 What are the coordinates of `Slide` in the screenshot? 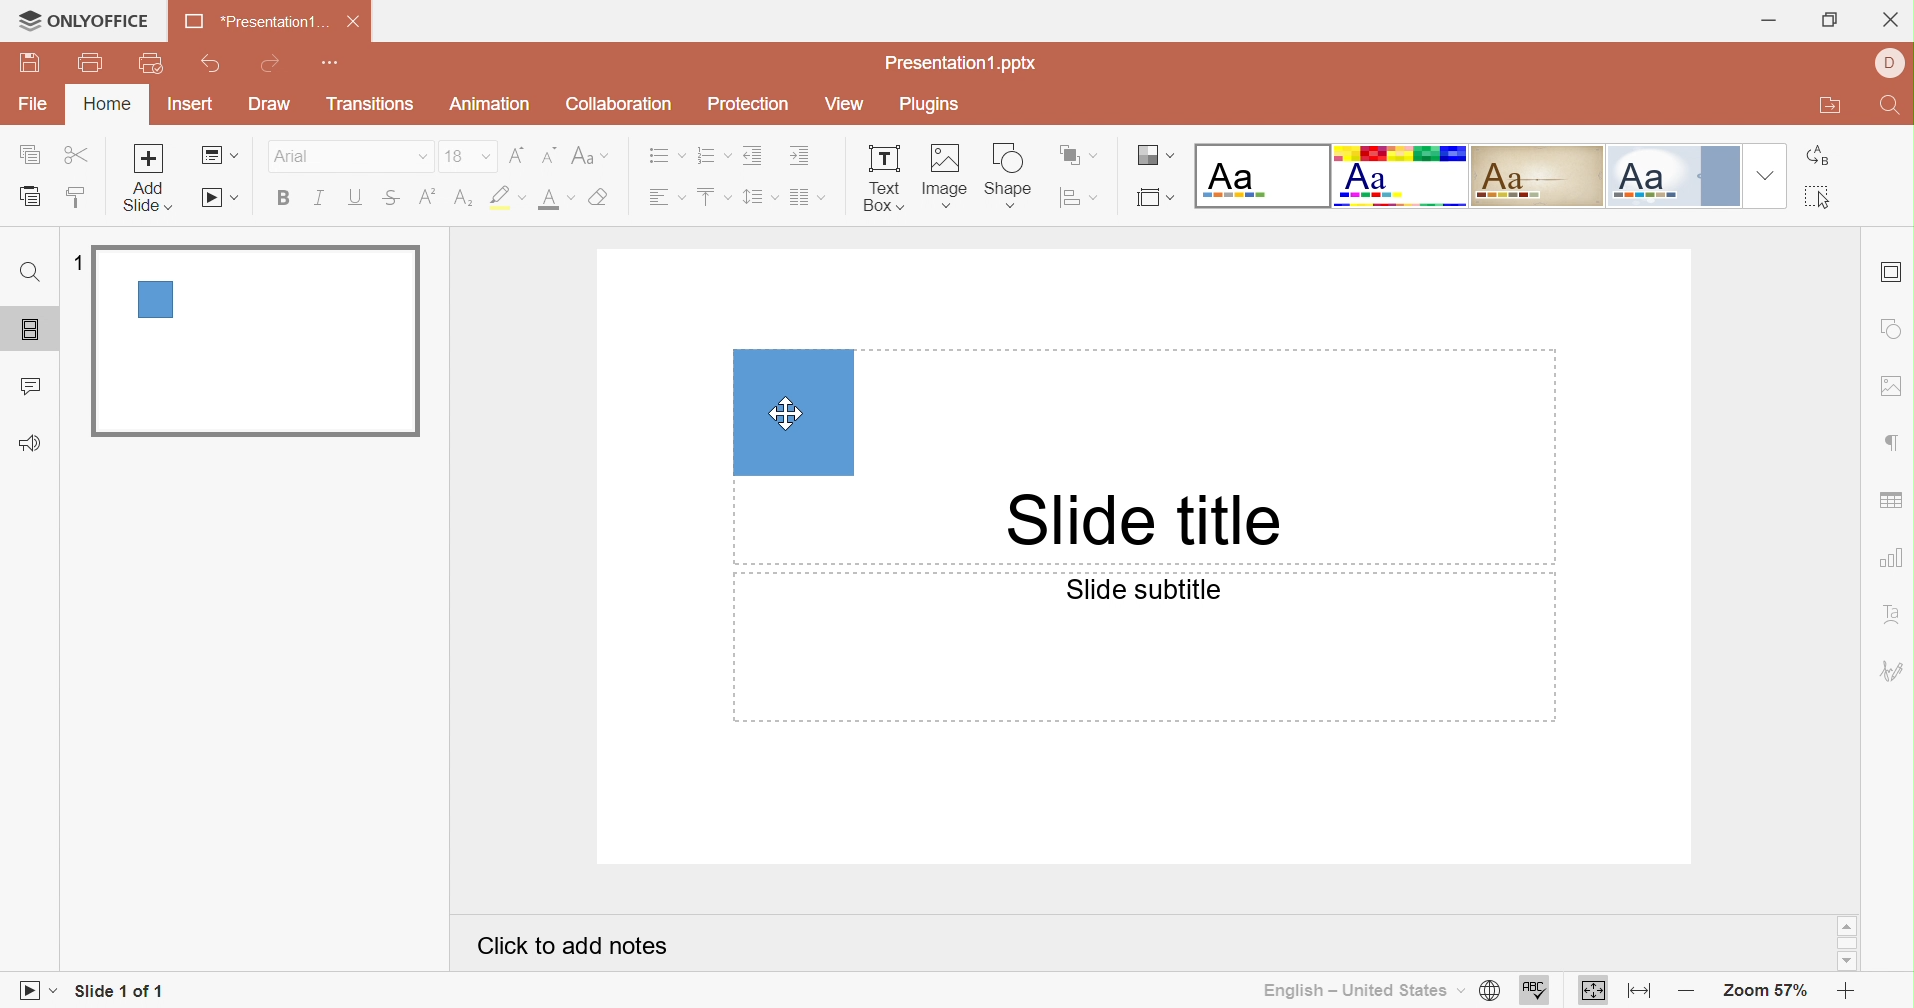 It's located at (256, 339).